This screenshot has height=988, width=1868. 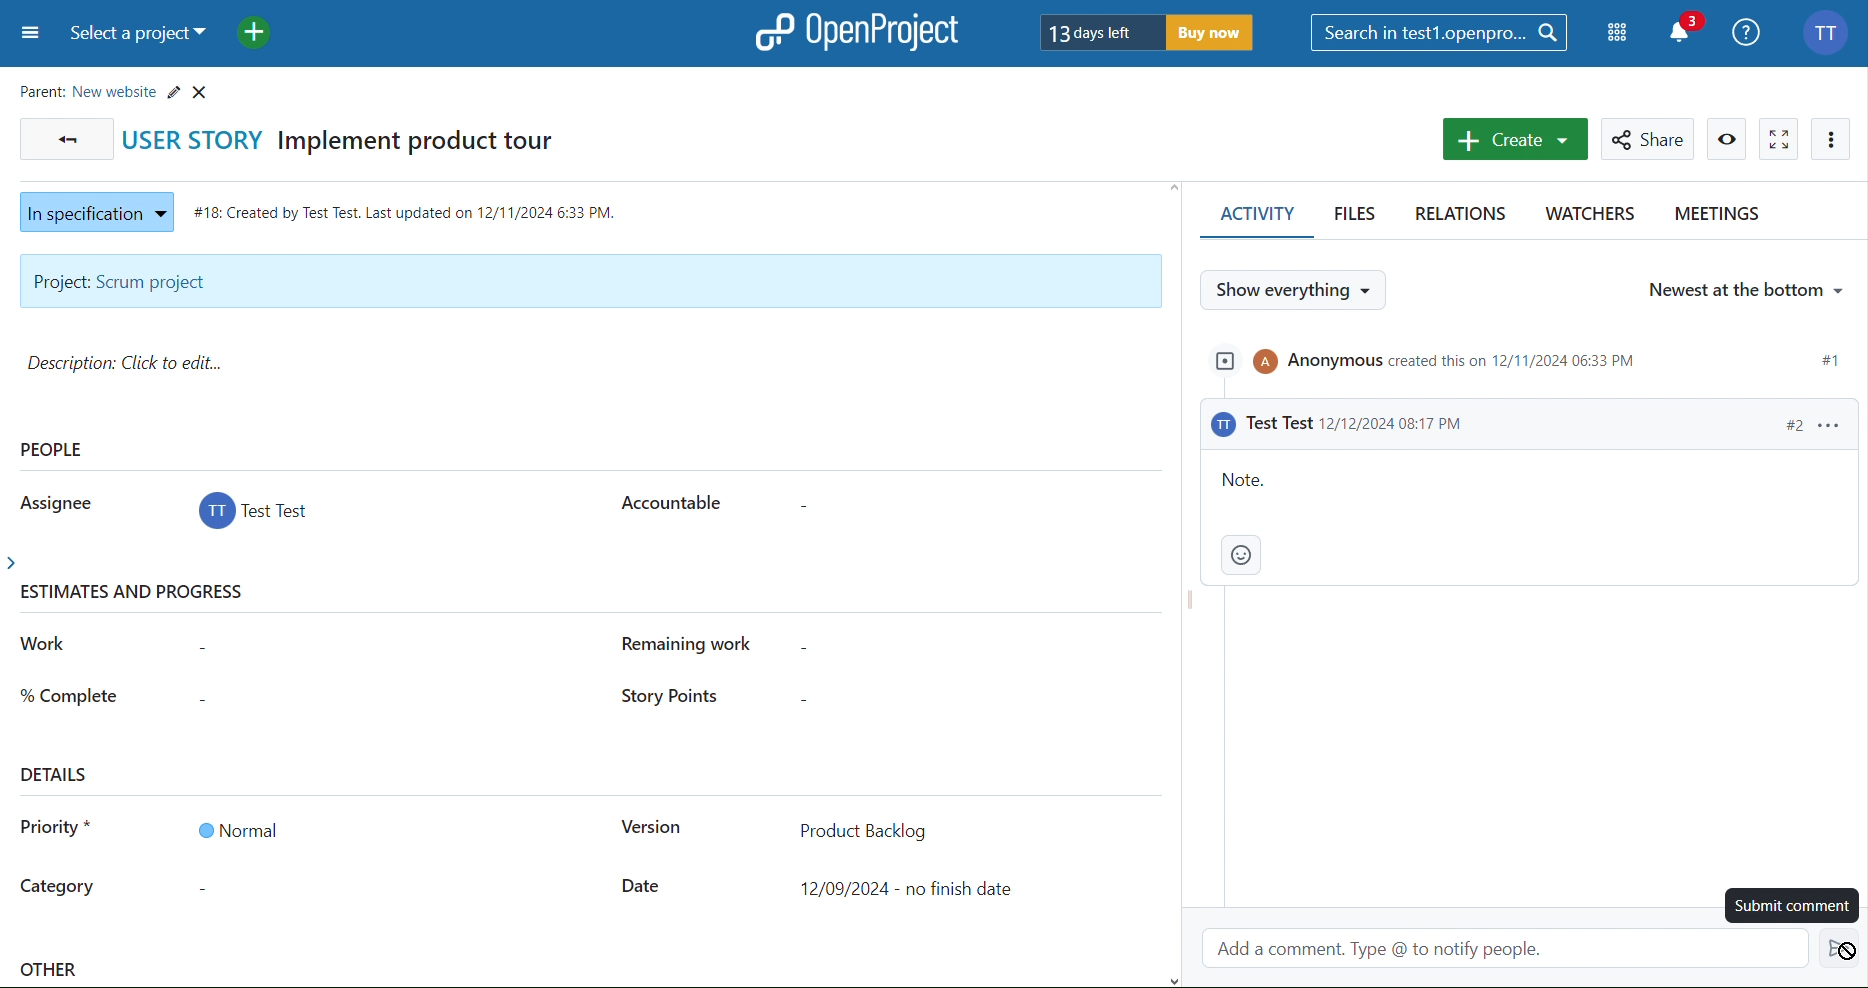 I want to click on Show everything, so click(x=1296, y=289).